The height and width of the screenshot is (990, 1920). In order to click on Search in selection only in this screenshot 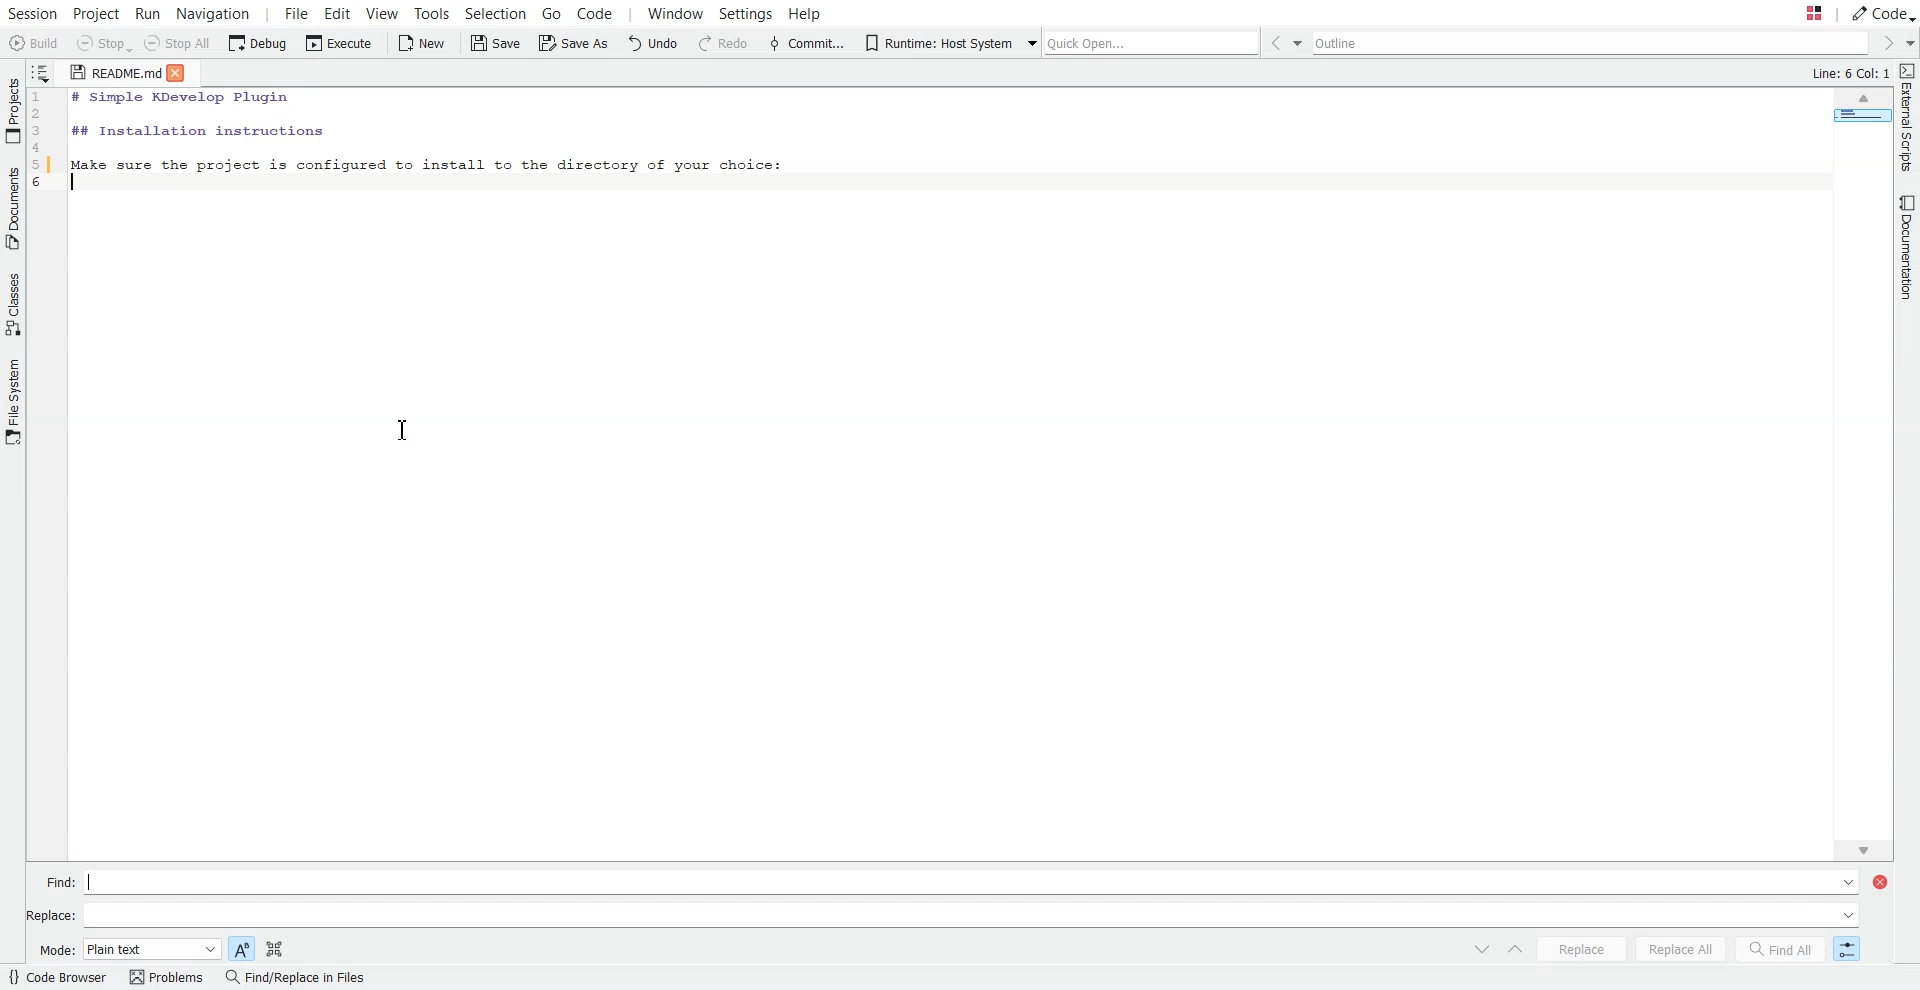, I will do `click(274, 947)`.